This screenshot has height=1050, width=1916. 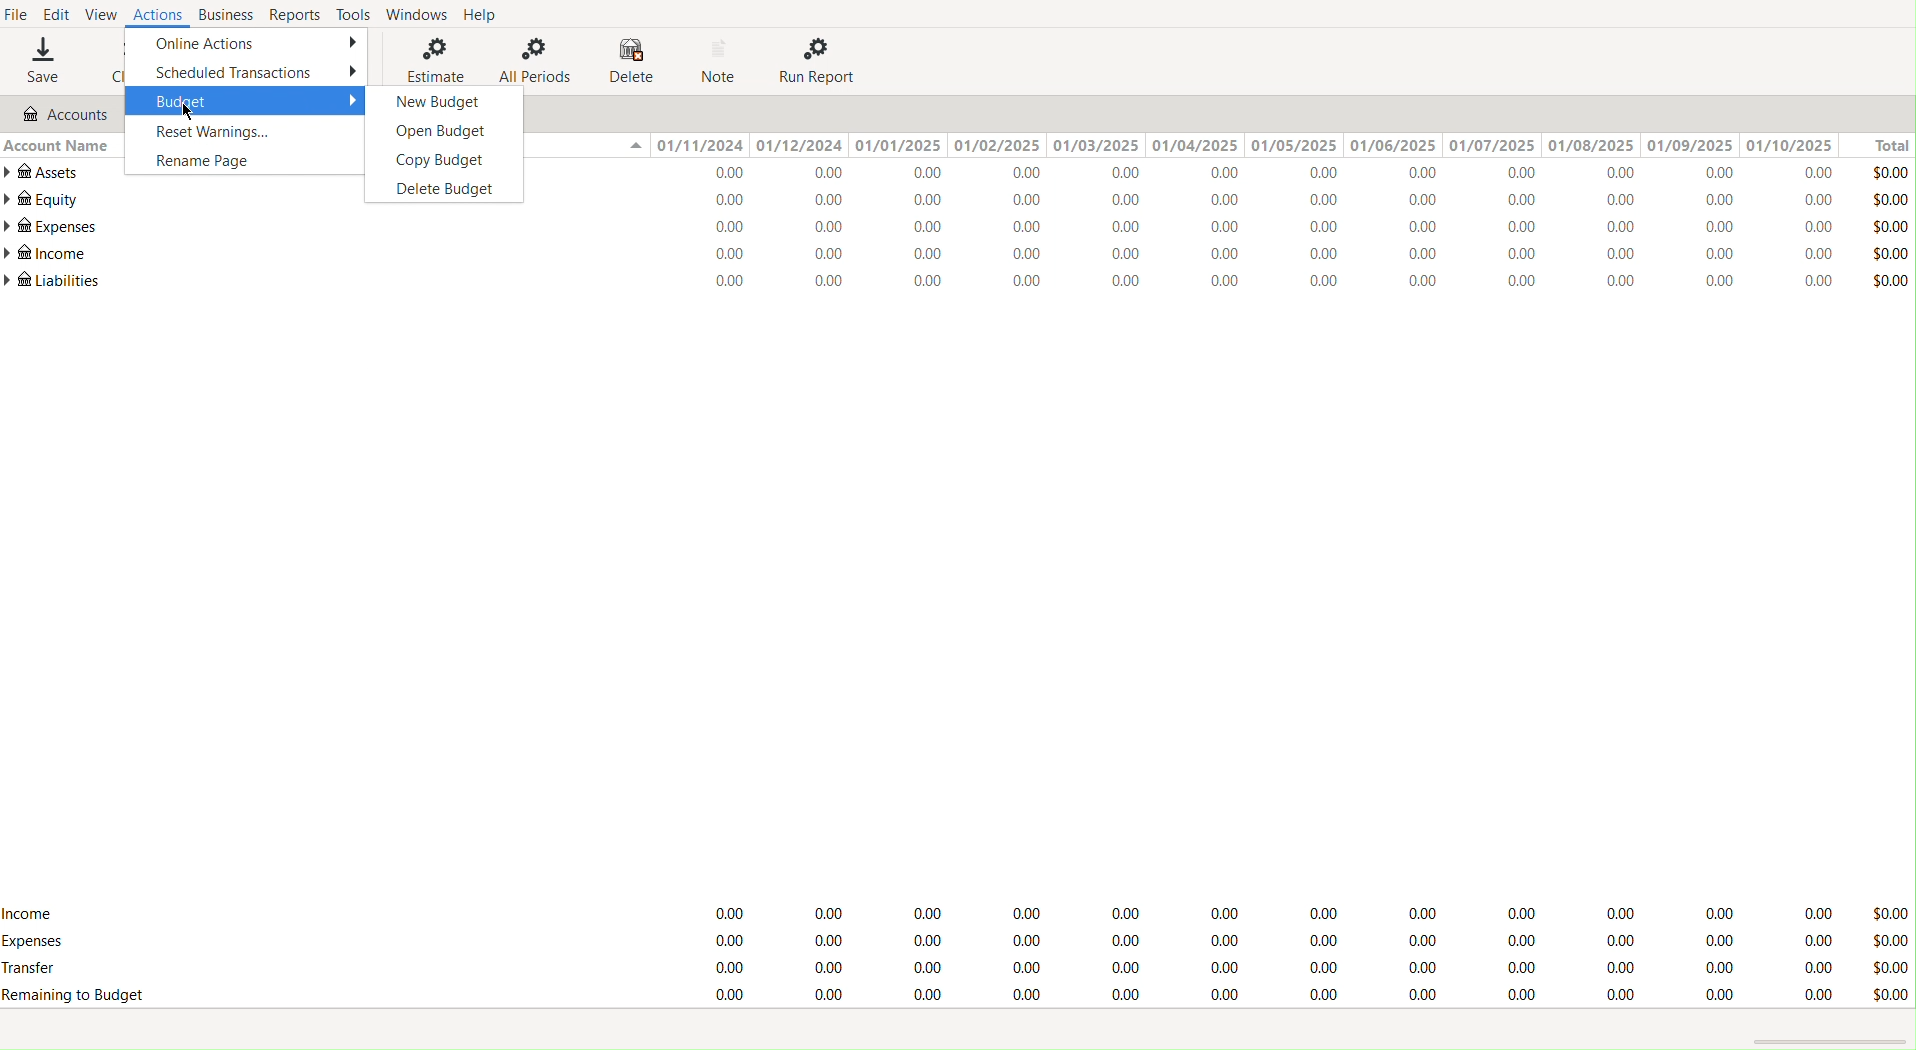 I want to click on Income, so click(x=48, y=255).